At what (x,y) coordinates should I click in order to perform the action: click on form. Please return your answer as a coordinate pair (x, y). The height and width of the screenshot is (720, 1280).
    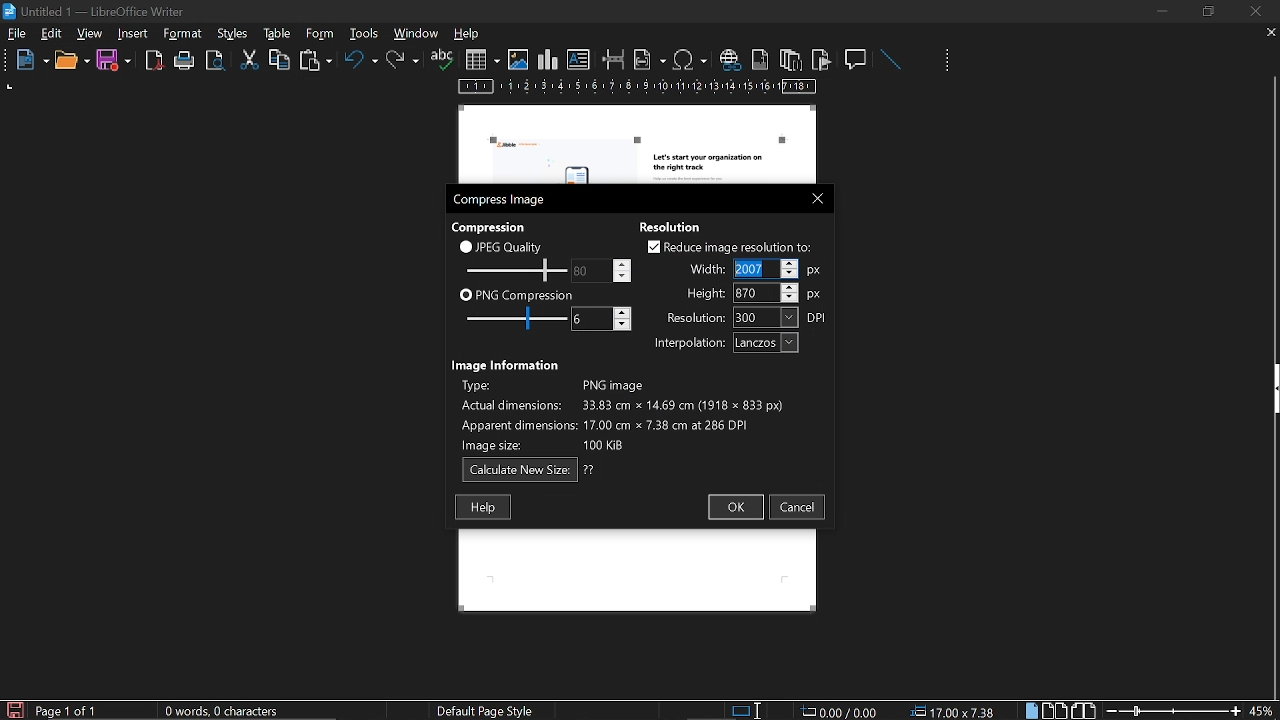
    Looking at the image, I should click on (366, 33).